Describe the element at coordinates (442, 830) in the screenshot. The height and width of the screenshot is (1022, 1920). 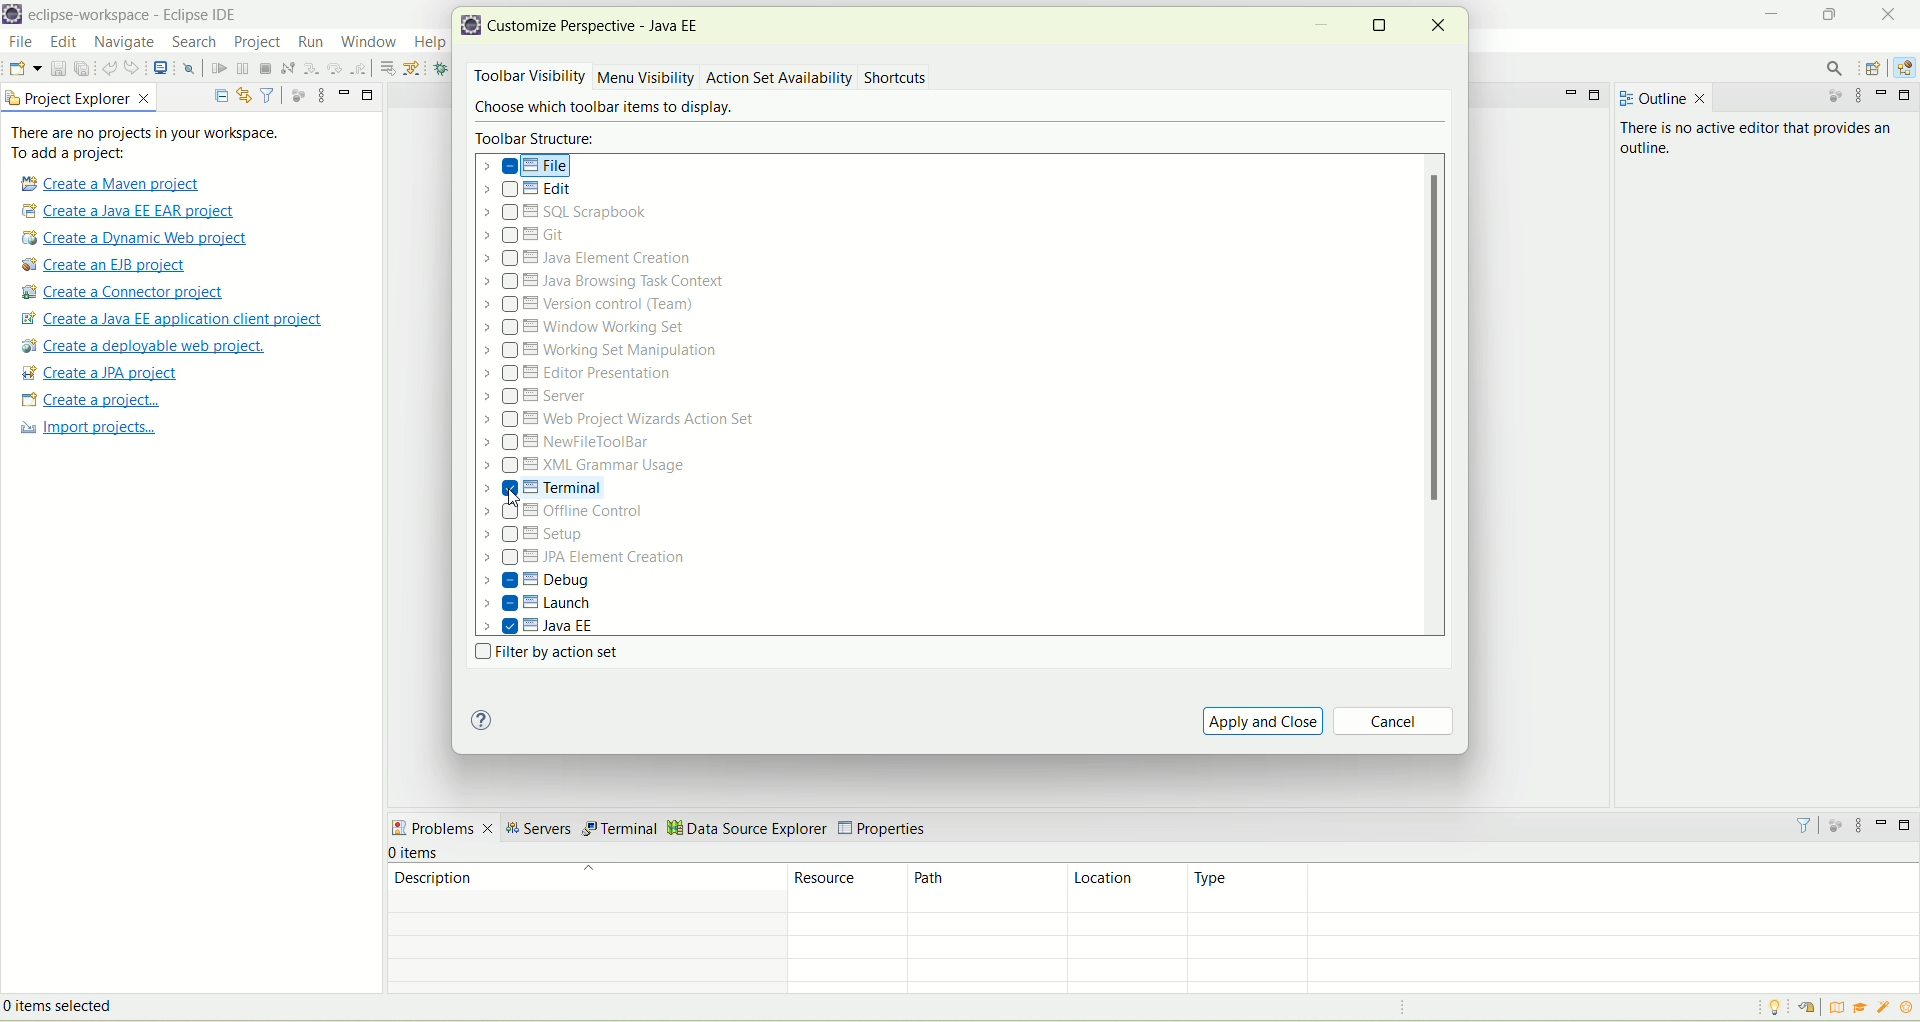
I see `problems` at that location.